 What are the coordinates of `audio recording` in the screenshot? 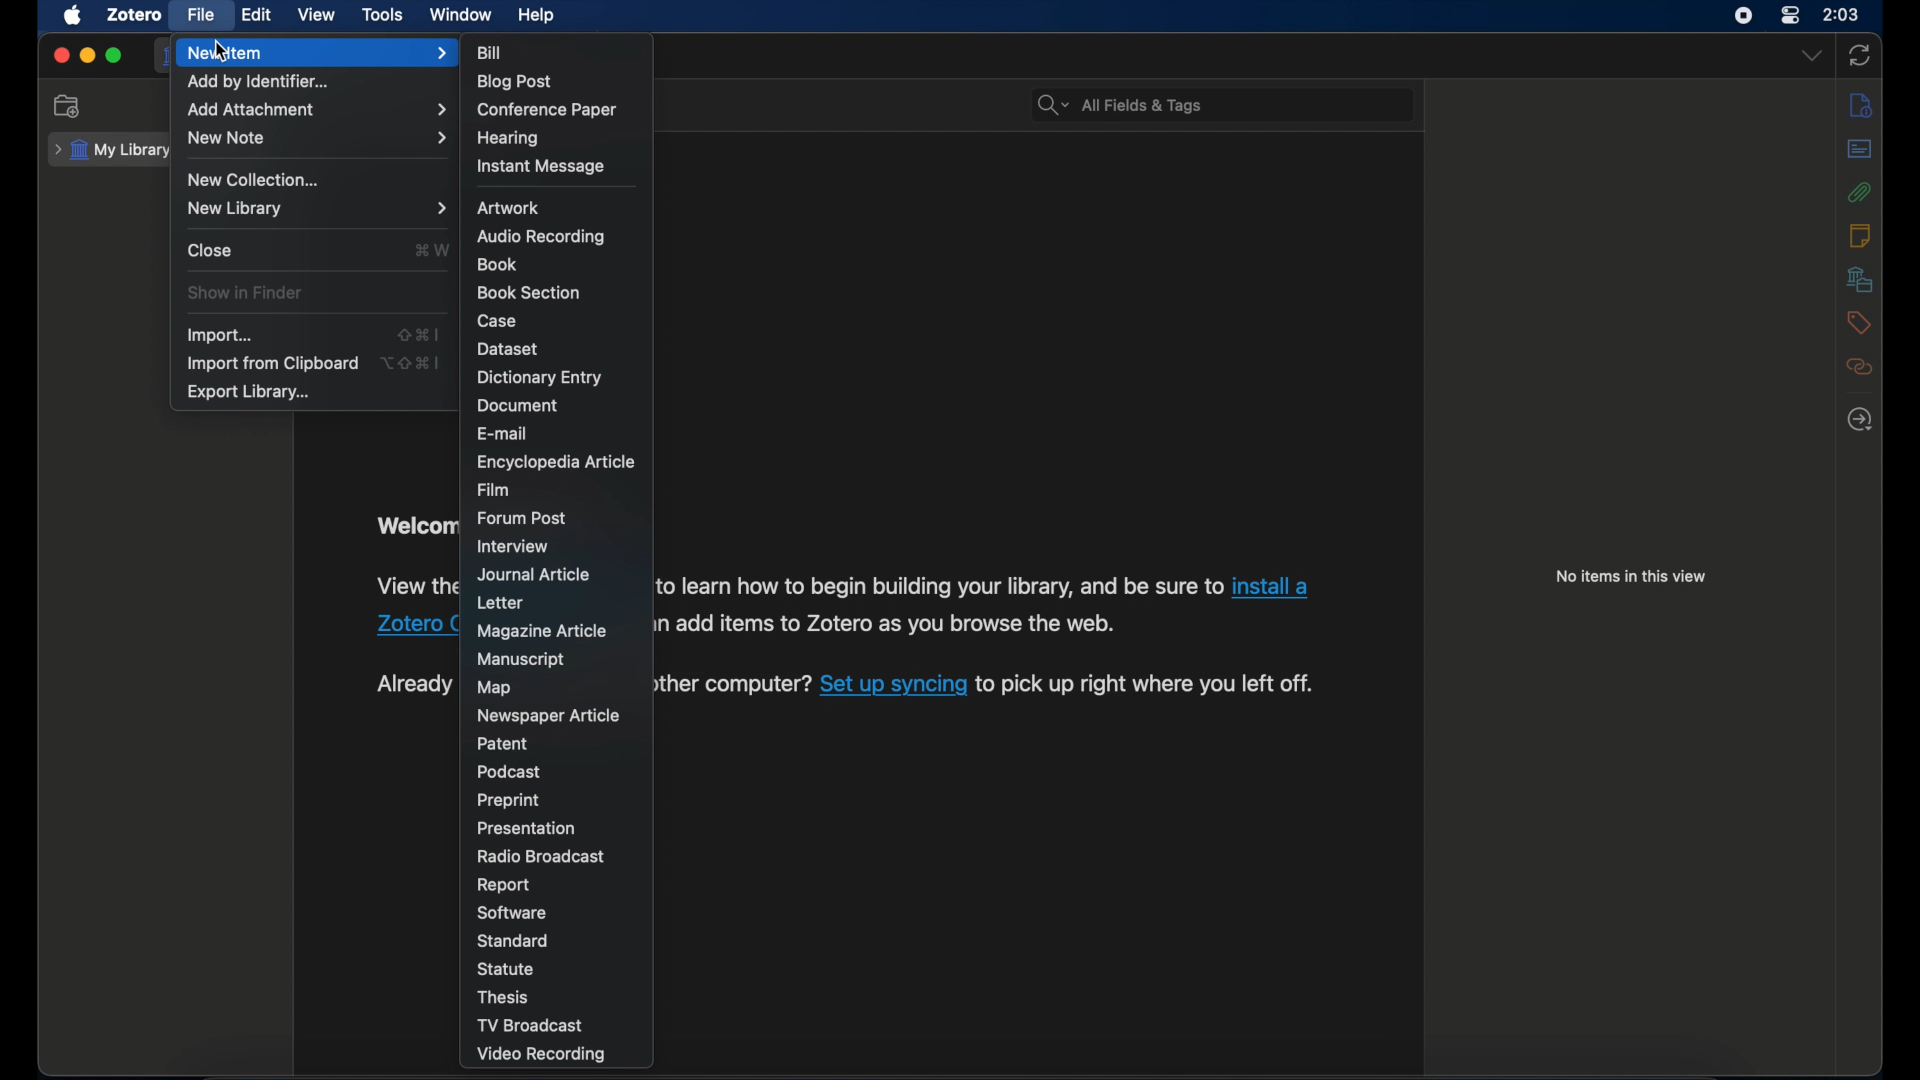 It's located at (540, 238).